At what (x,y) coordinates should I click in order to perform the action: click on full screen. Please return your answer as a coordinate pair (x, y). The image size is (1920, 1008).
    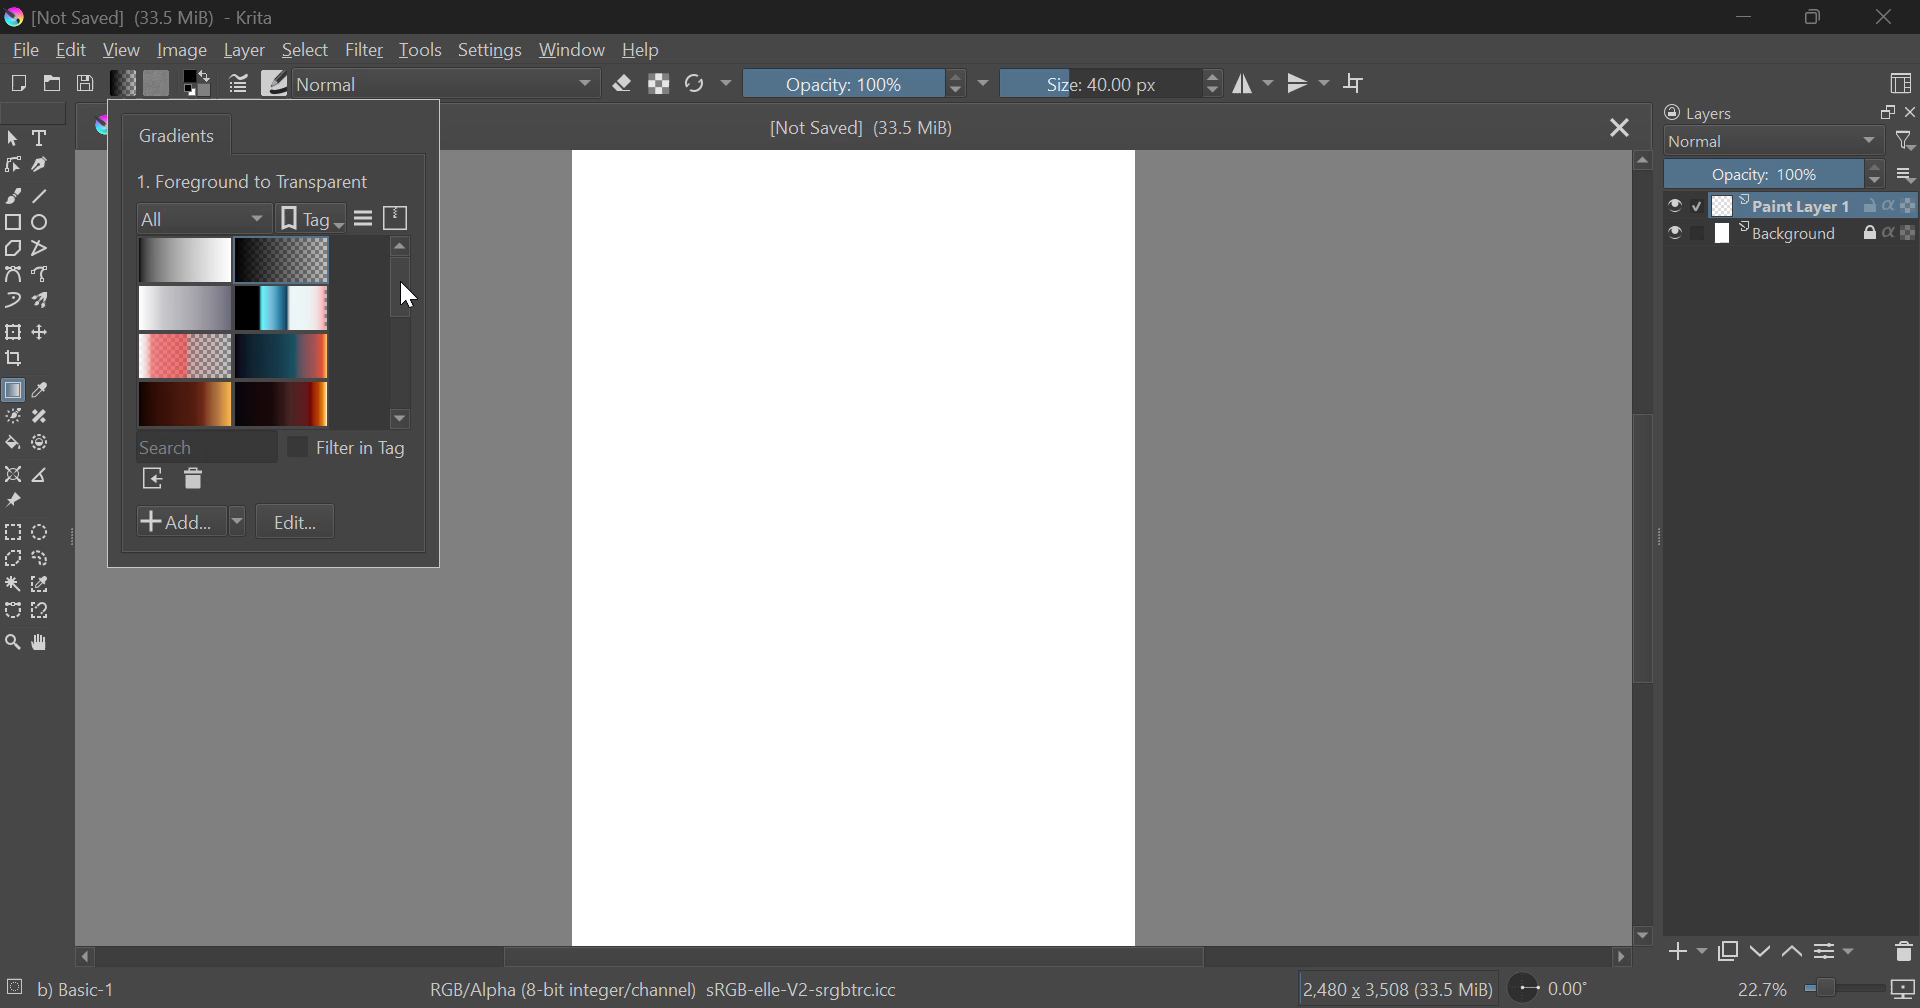
    Looking at the image, I should click on (1881, 113).